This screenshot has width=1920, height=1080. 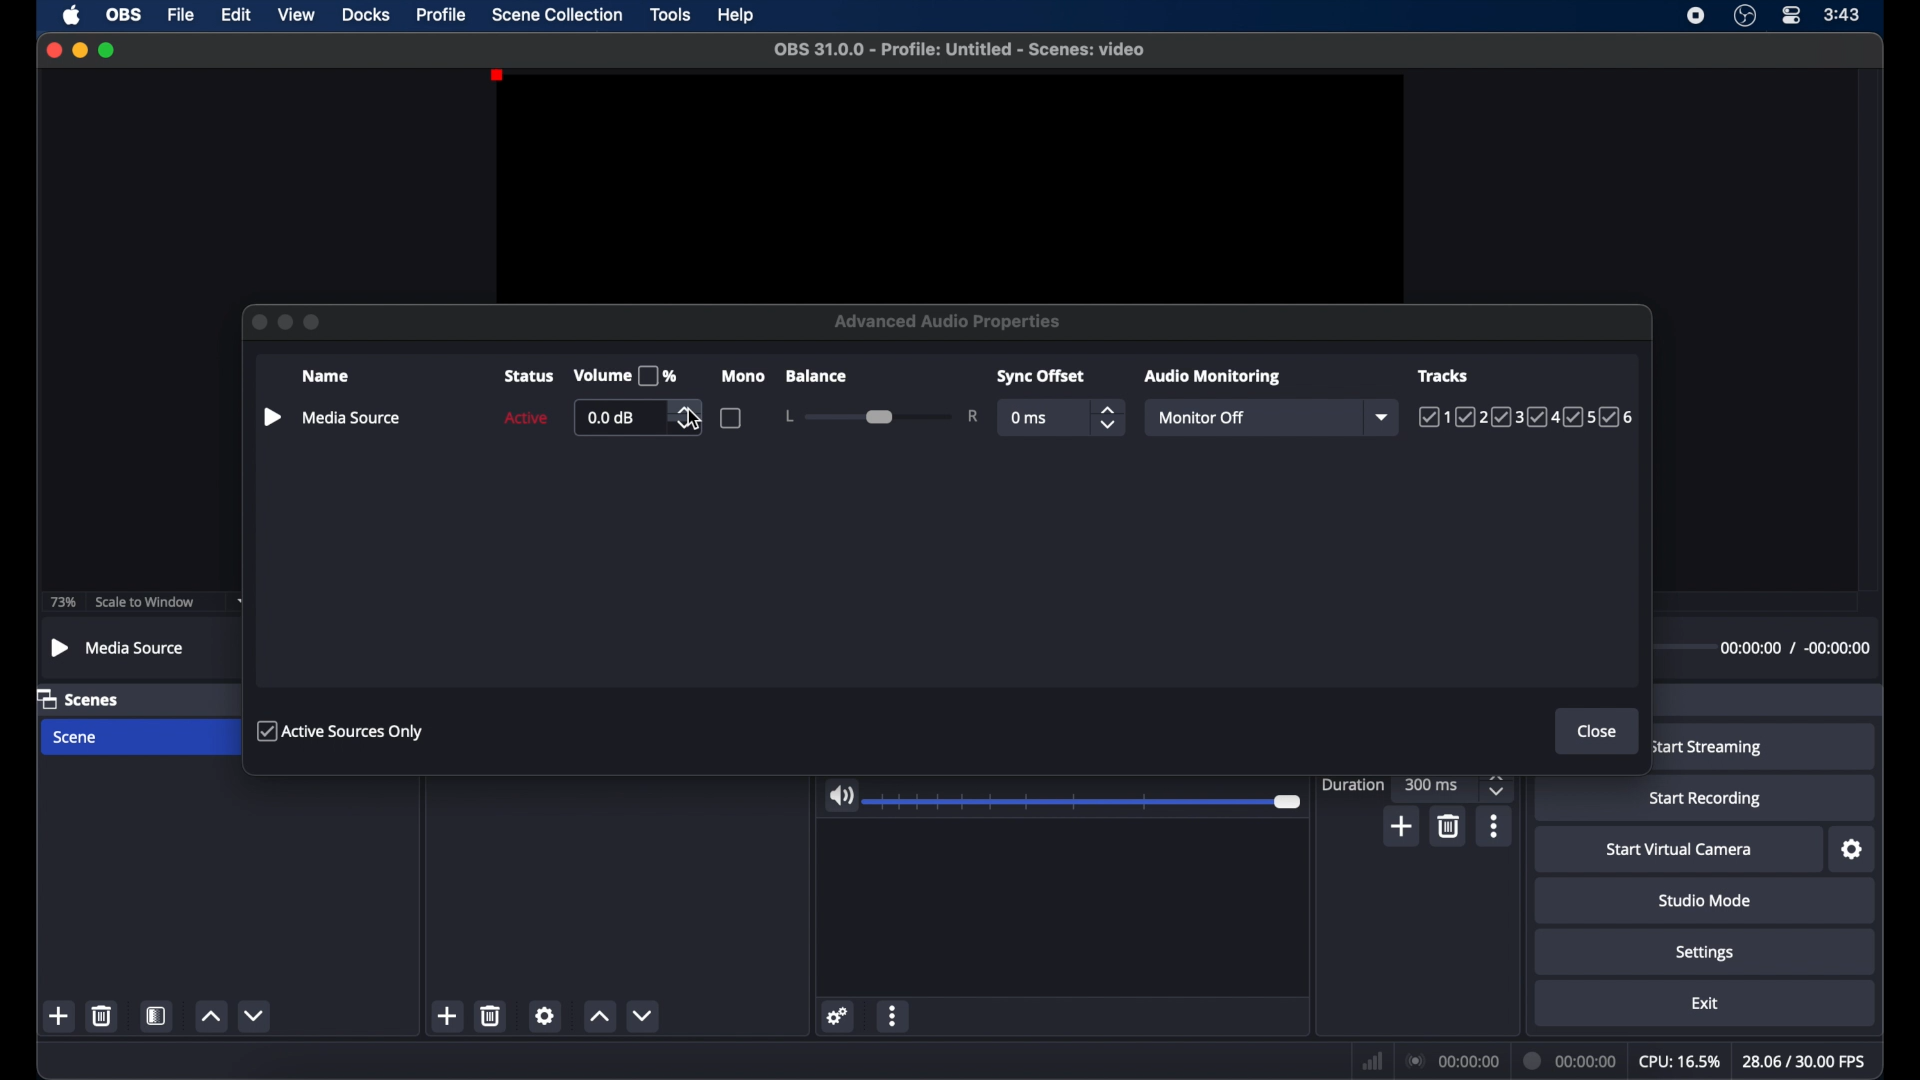 I want to click on close, so click(x=1597, y=732).